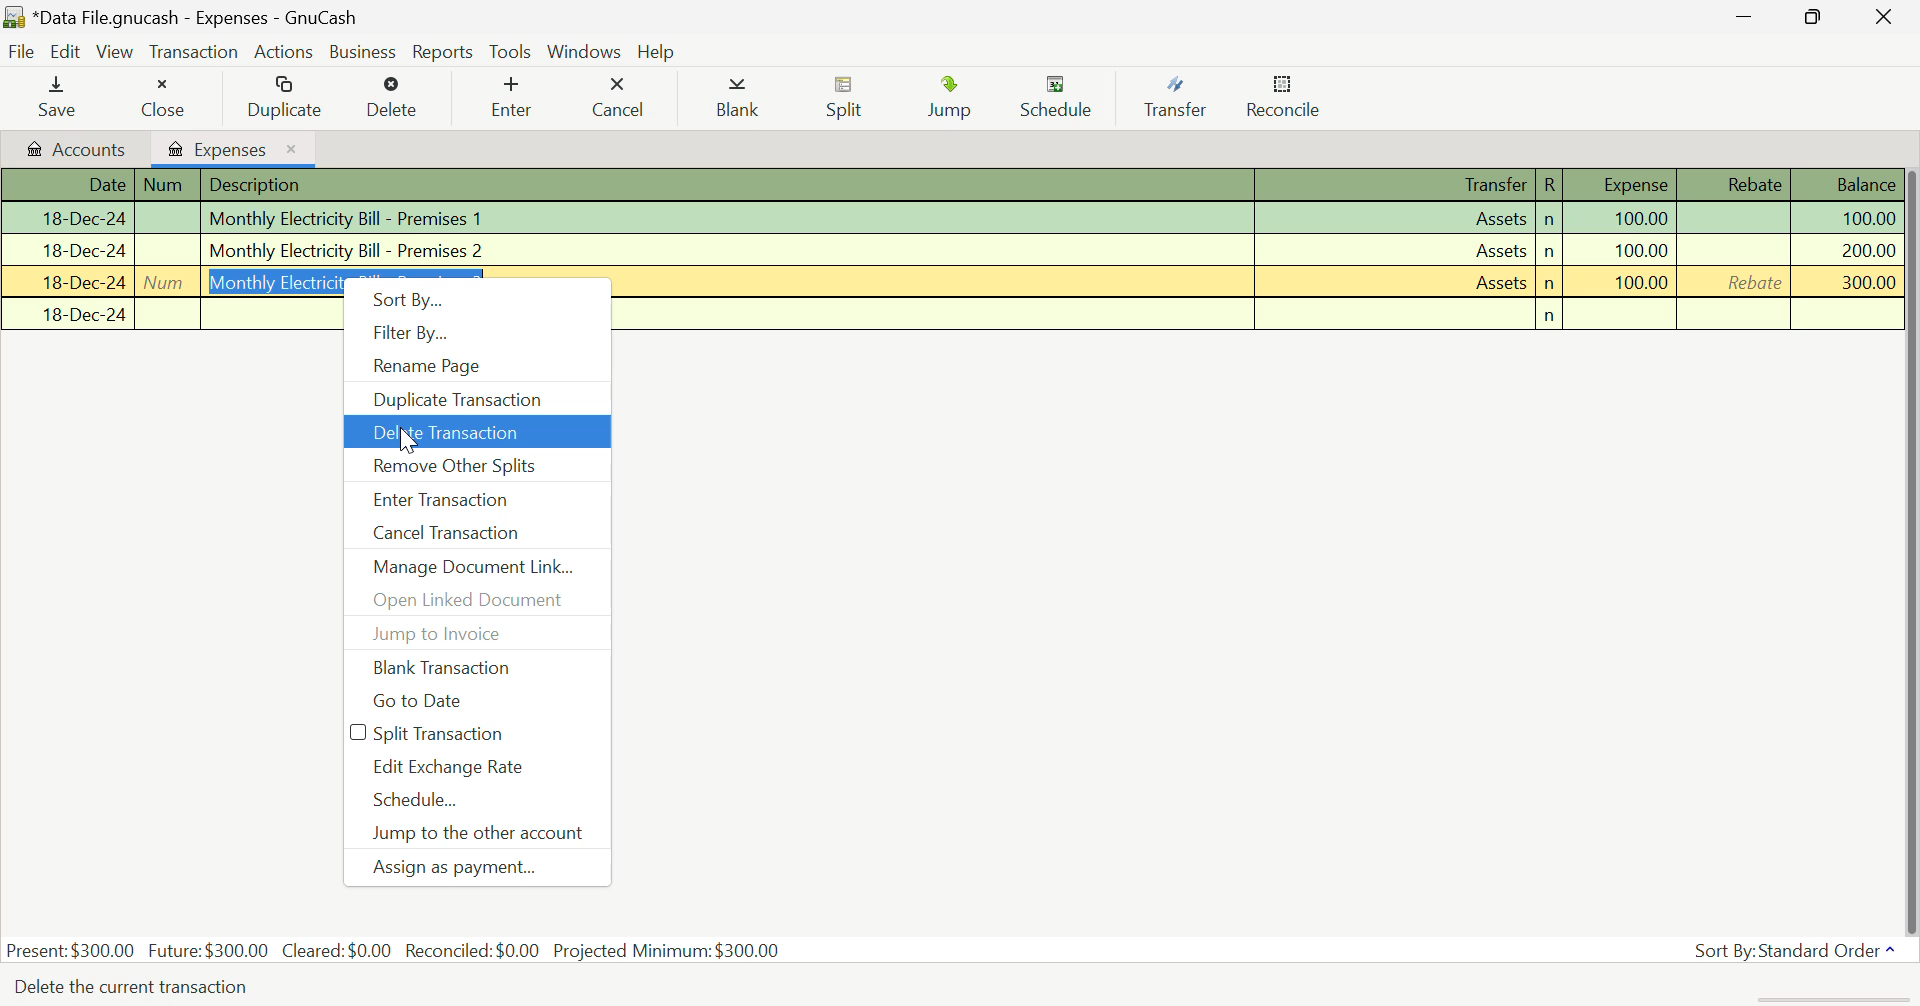 This screenshot has height=1006, width=1920. What do you see at coordinates (145, 987) in the screenshot?
I see `Delete the current transaction` at bounding box center [145, 987].